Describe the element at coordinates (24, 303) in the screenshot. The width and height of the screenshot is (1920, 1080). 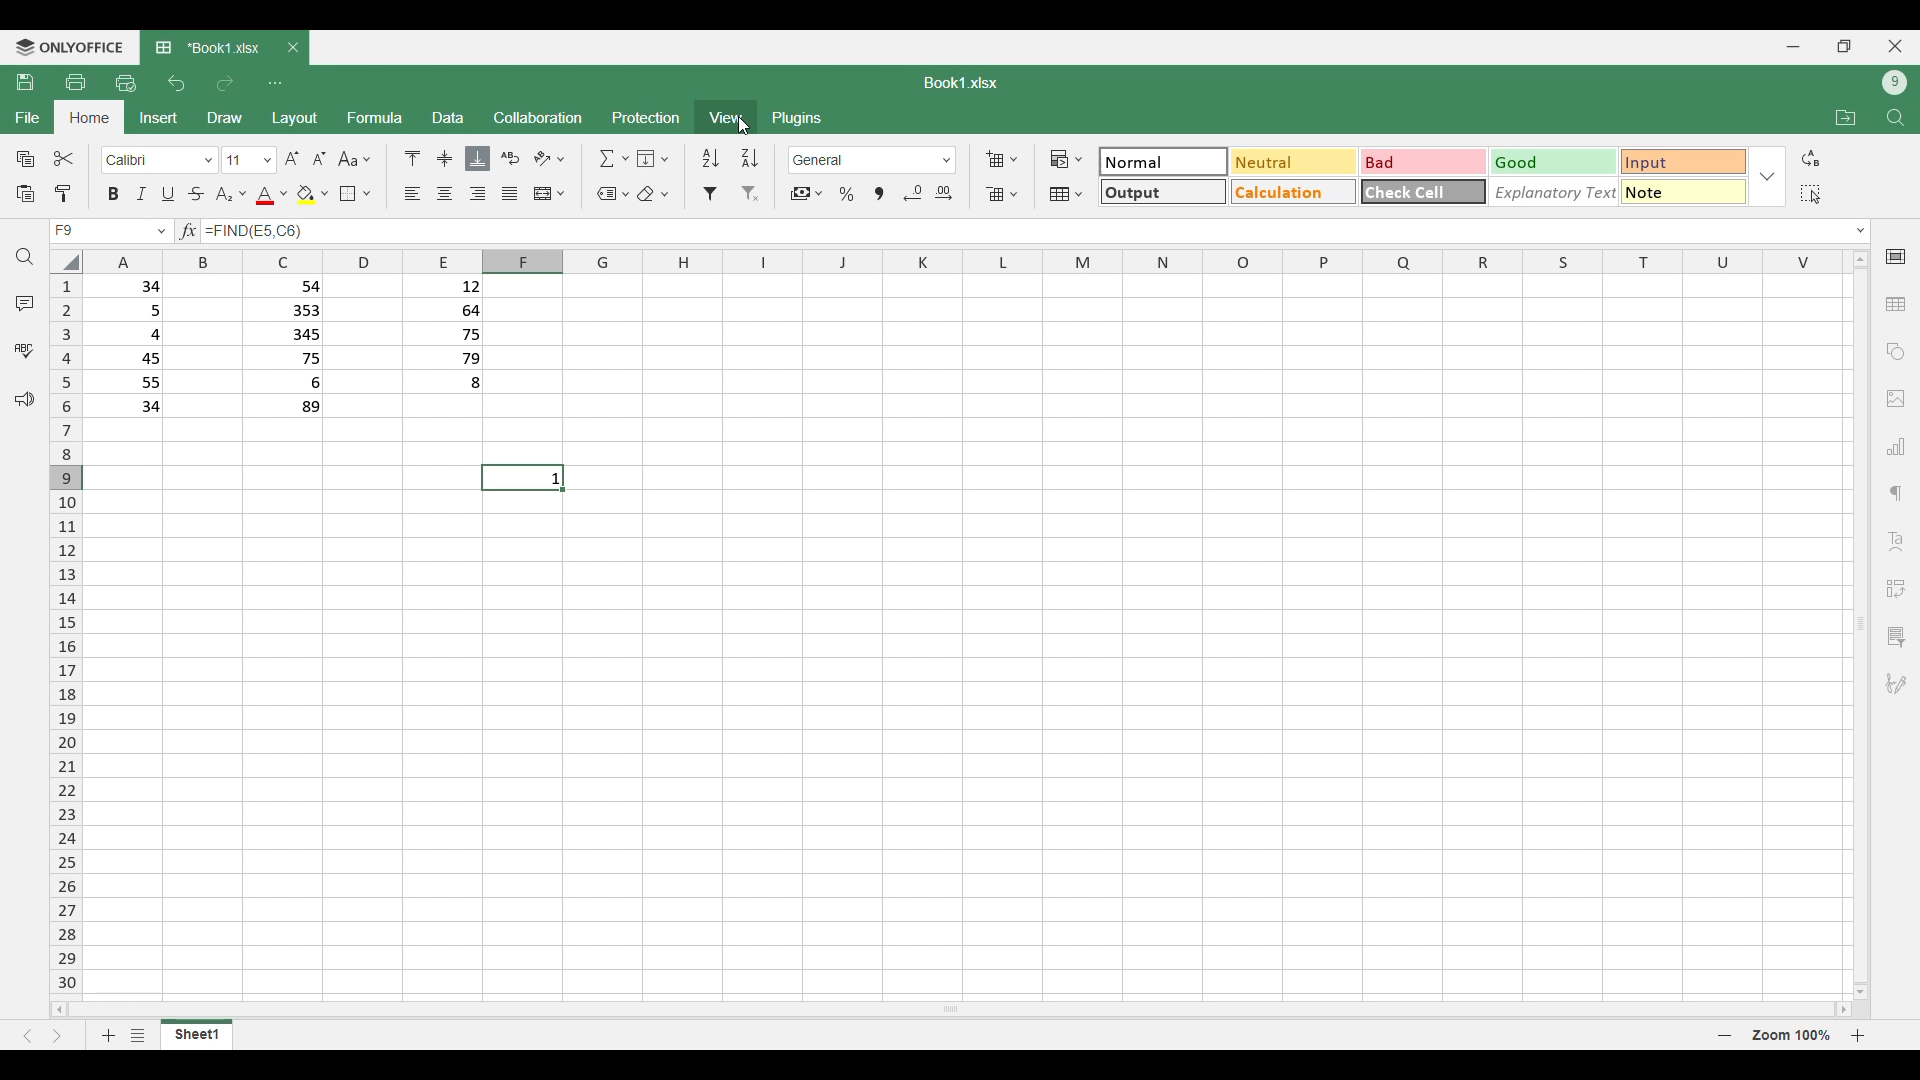
I see `Comments` at that location.